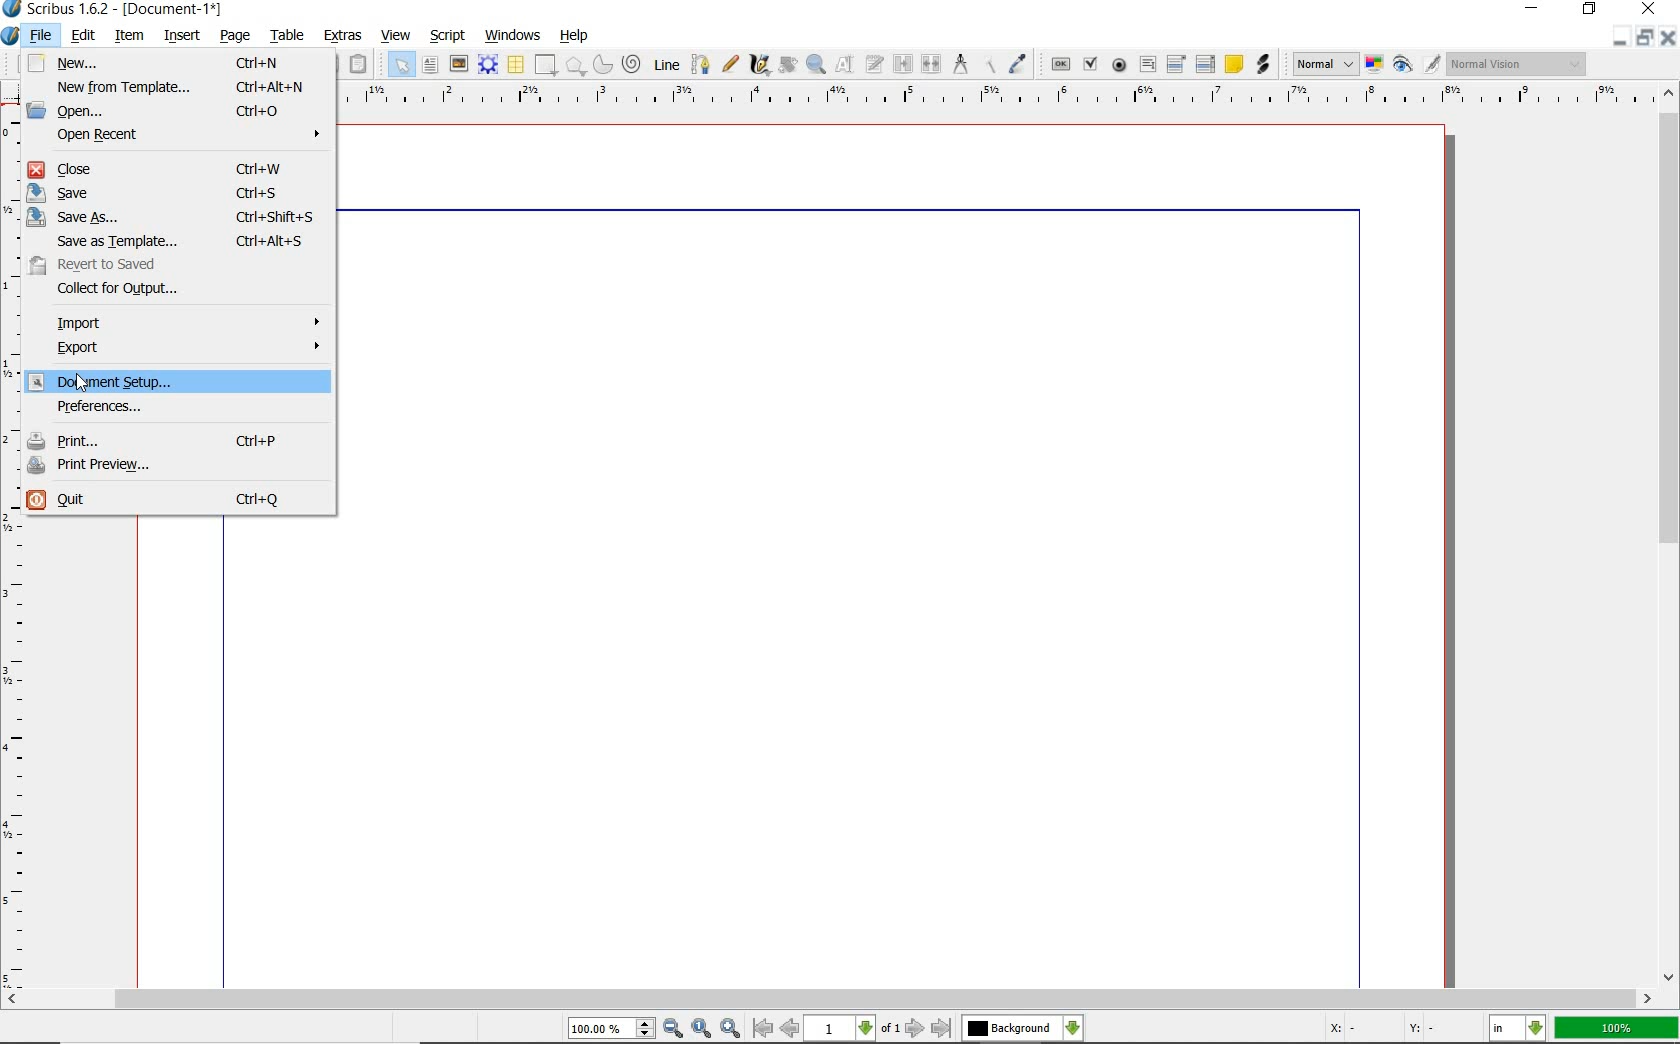  What do you see at coordinates (448, 36) in the screenshot?
I see `script` at bounding box center [448, 36].